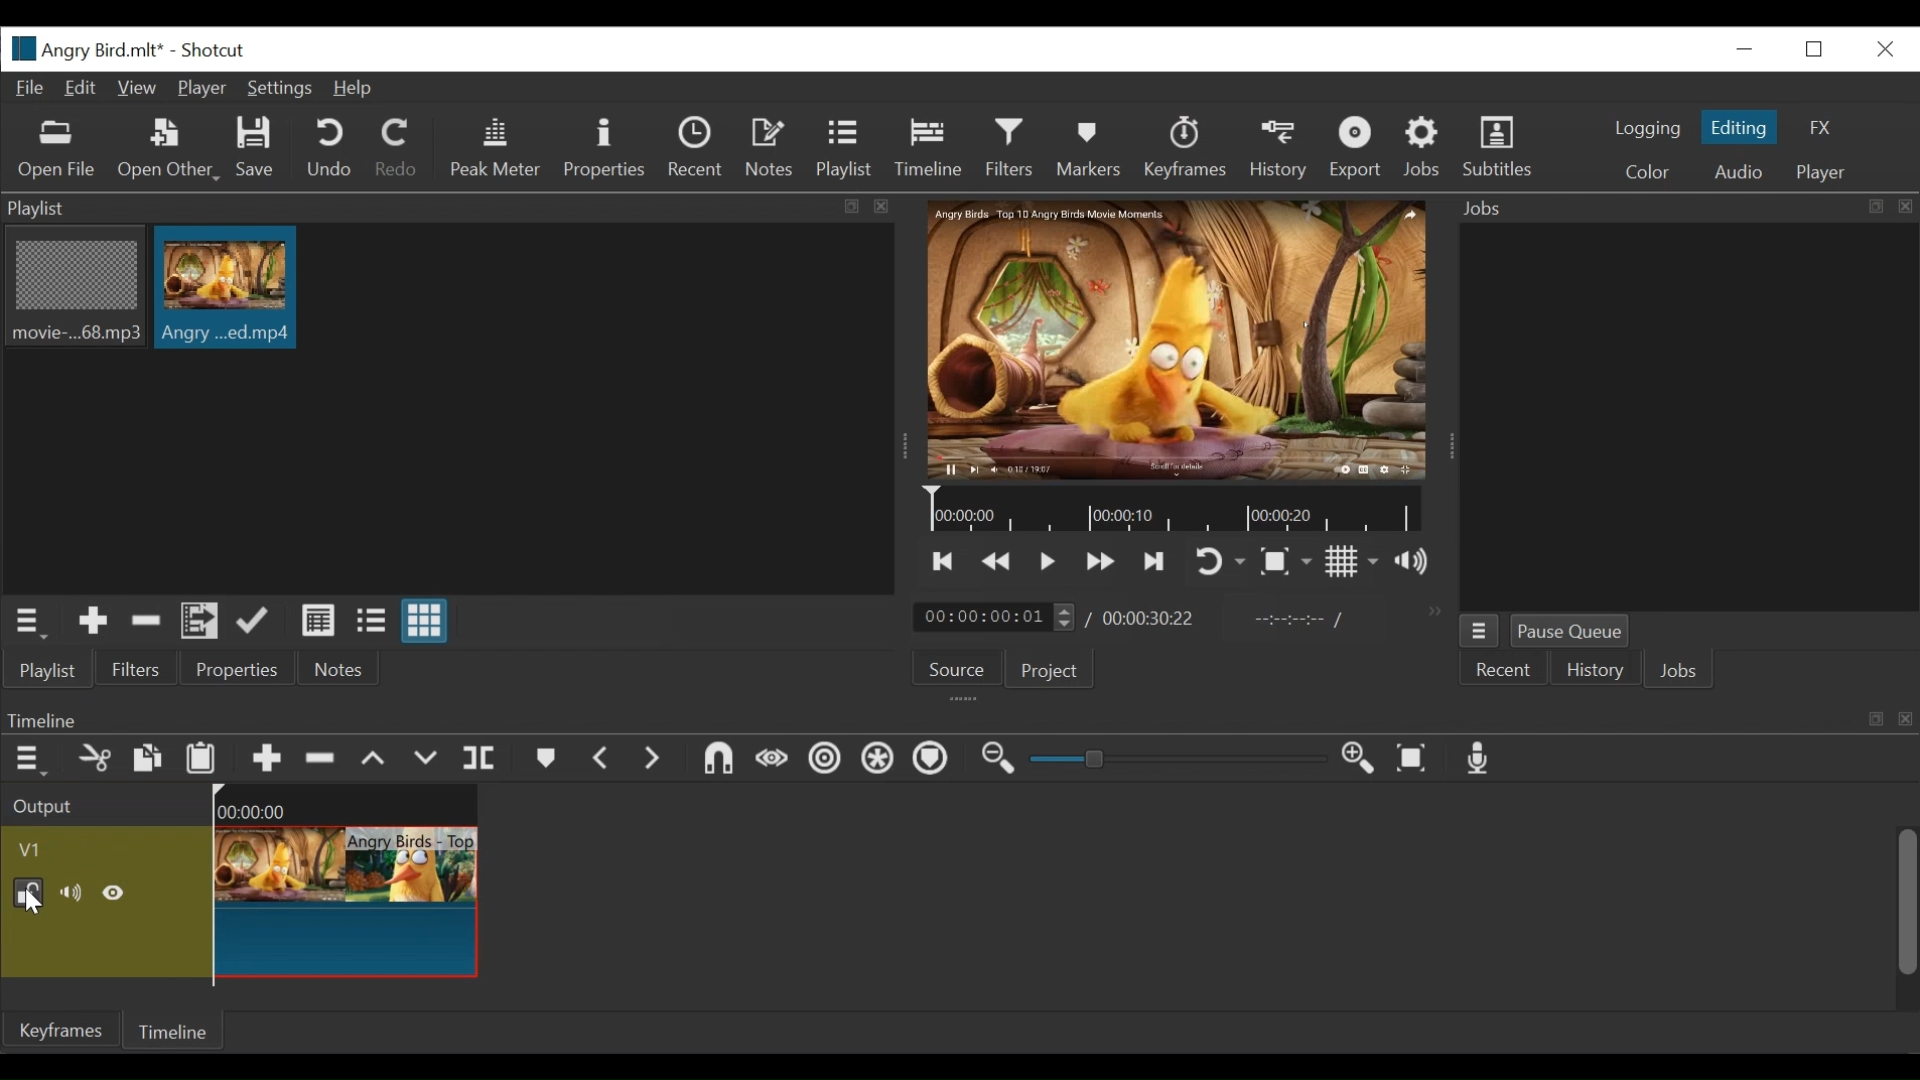  Describe the element at coordinates (49, 671) in the screenshot. I see `Playlist` at that location.